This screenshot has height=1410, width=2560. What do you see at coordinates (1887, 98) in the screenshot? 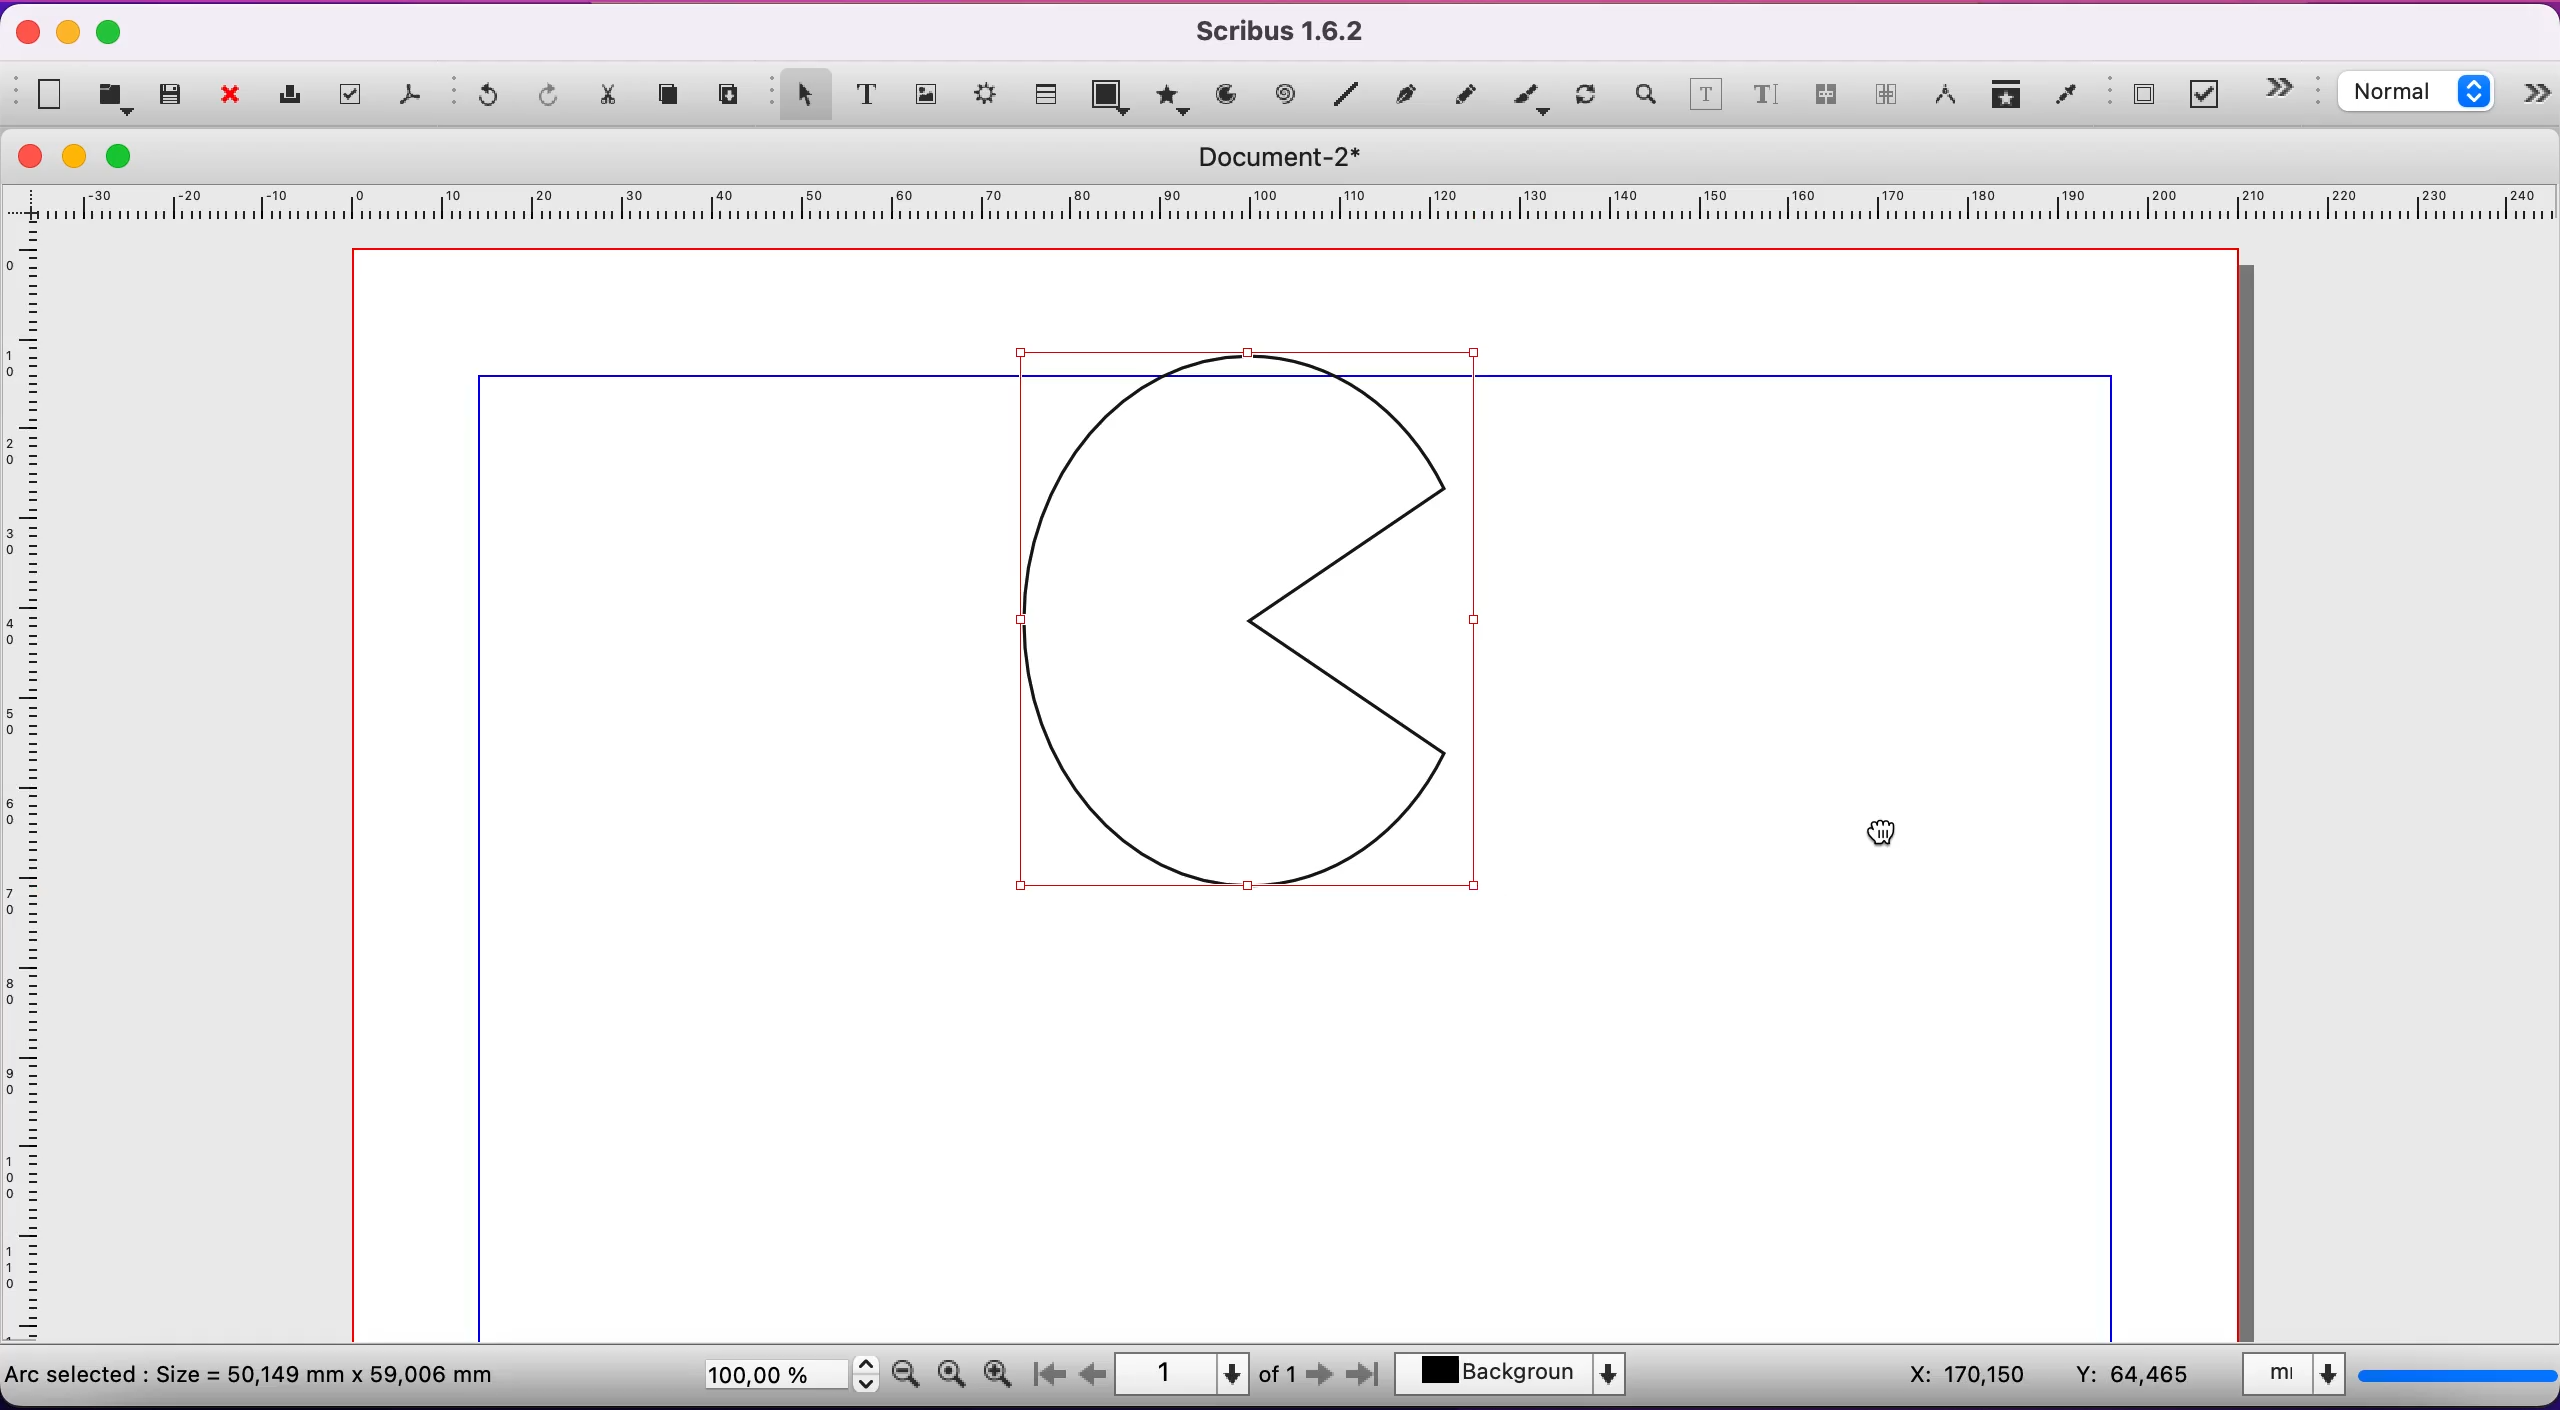
I see `unlink text frames` at bounding box center [1887, 98].